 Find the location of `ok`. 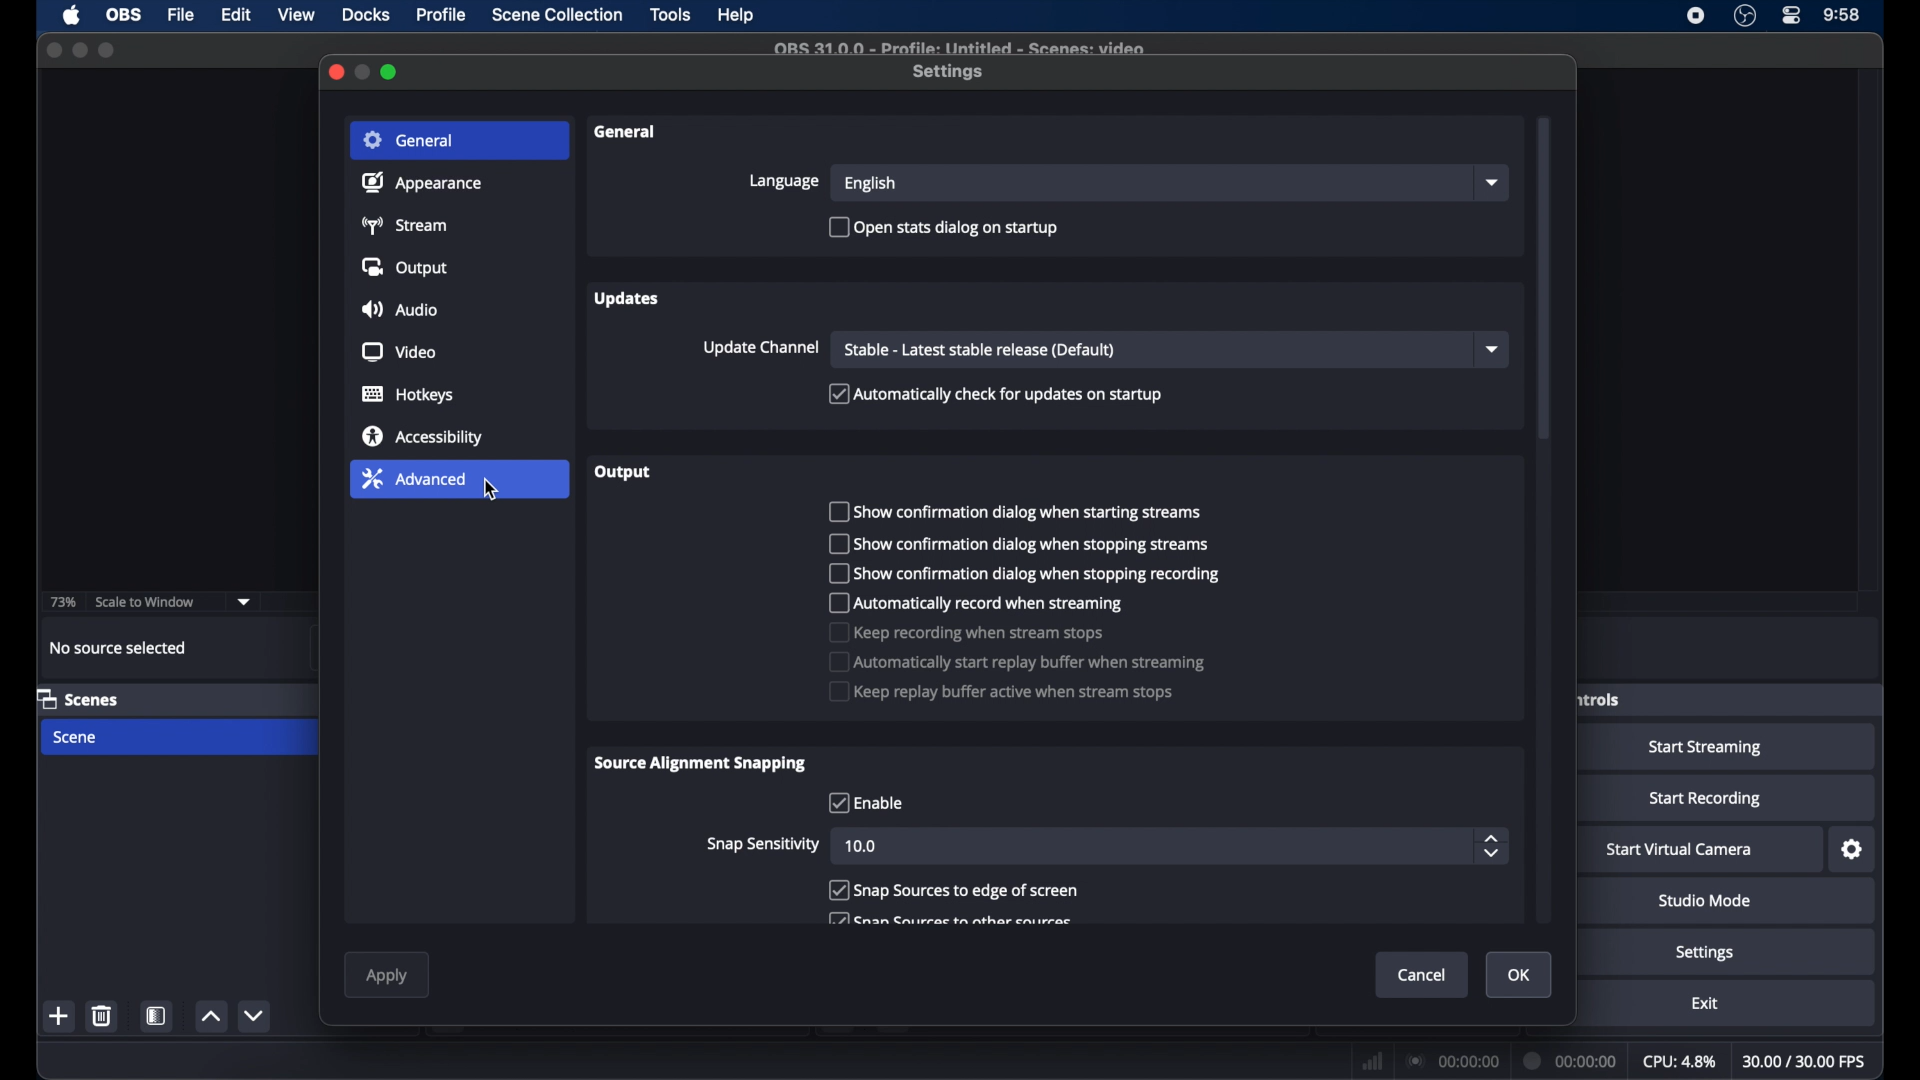

ok is located at coordinates (1519, 975).